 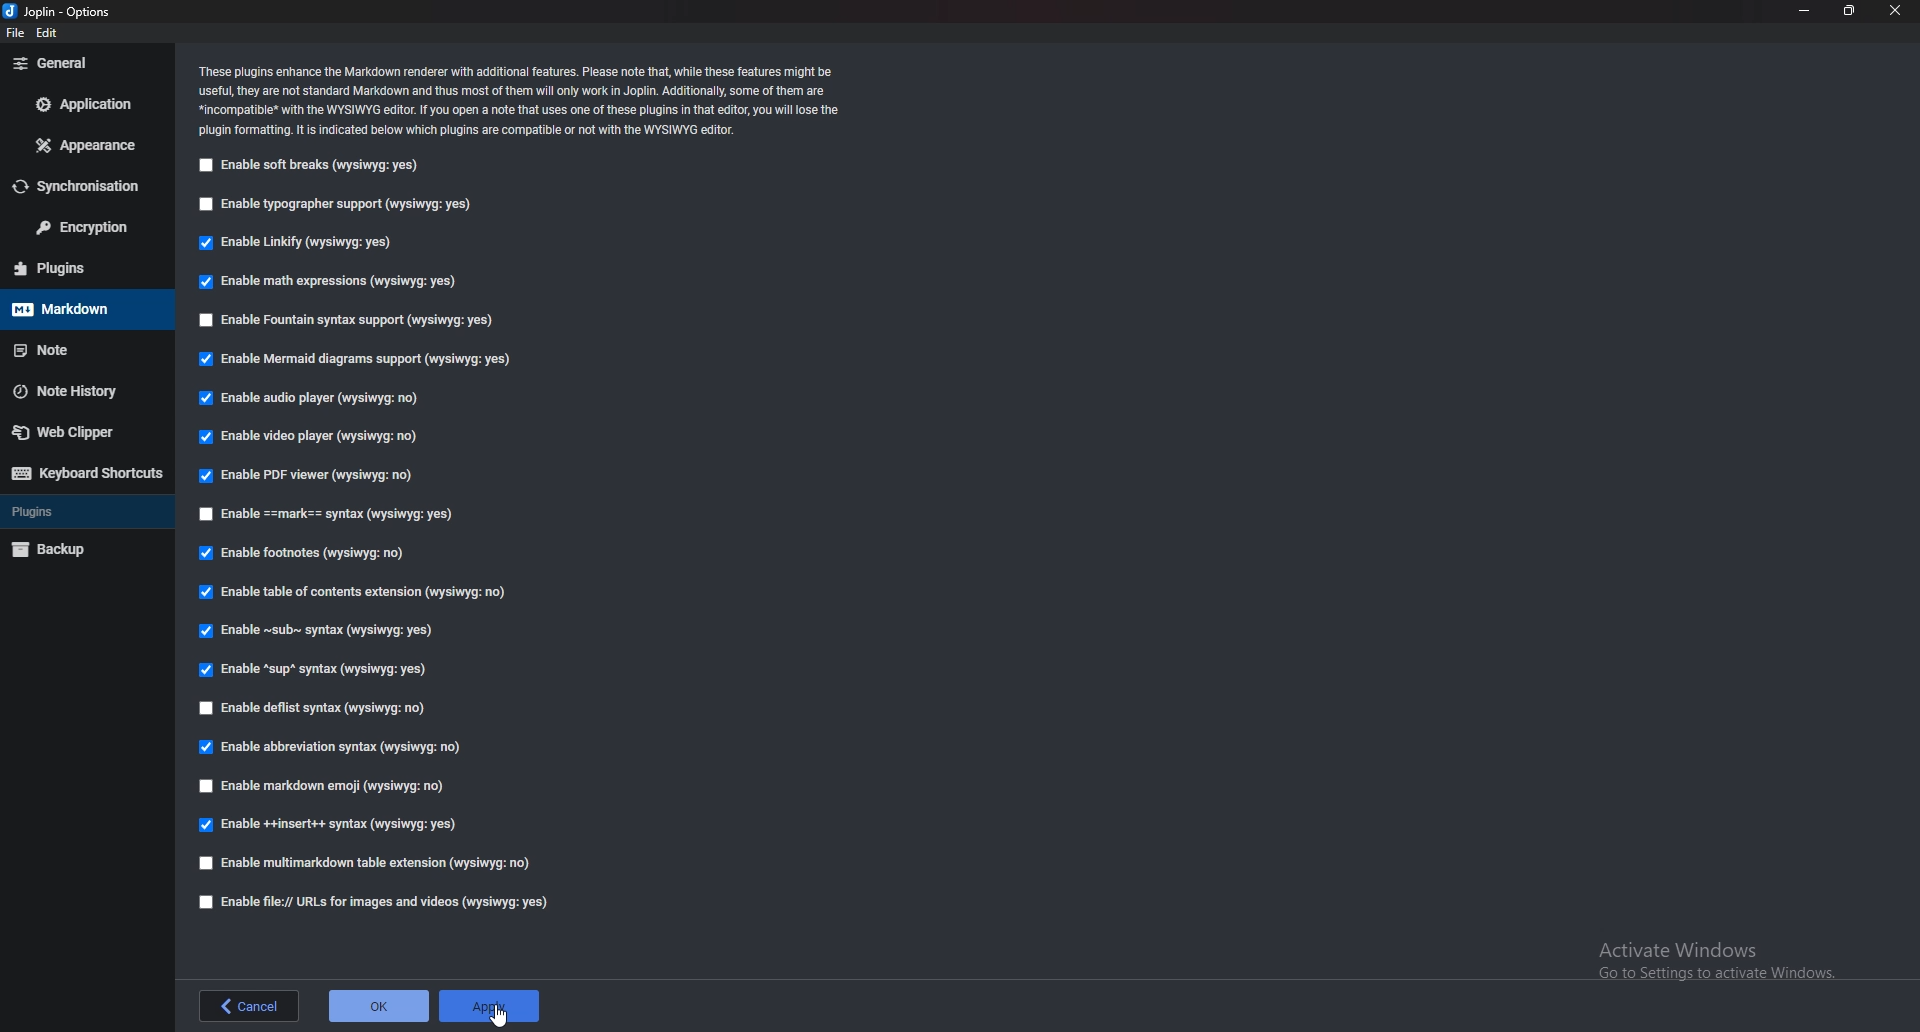 What do you see at coordinates (68, 11) in the screenshot?
I see `Joblin - options` at bounding box center [68, 11].